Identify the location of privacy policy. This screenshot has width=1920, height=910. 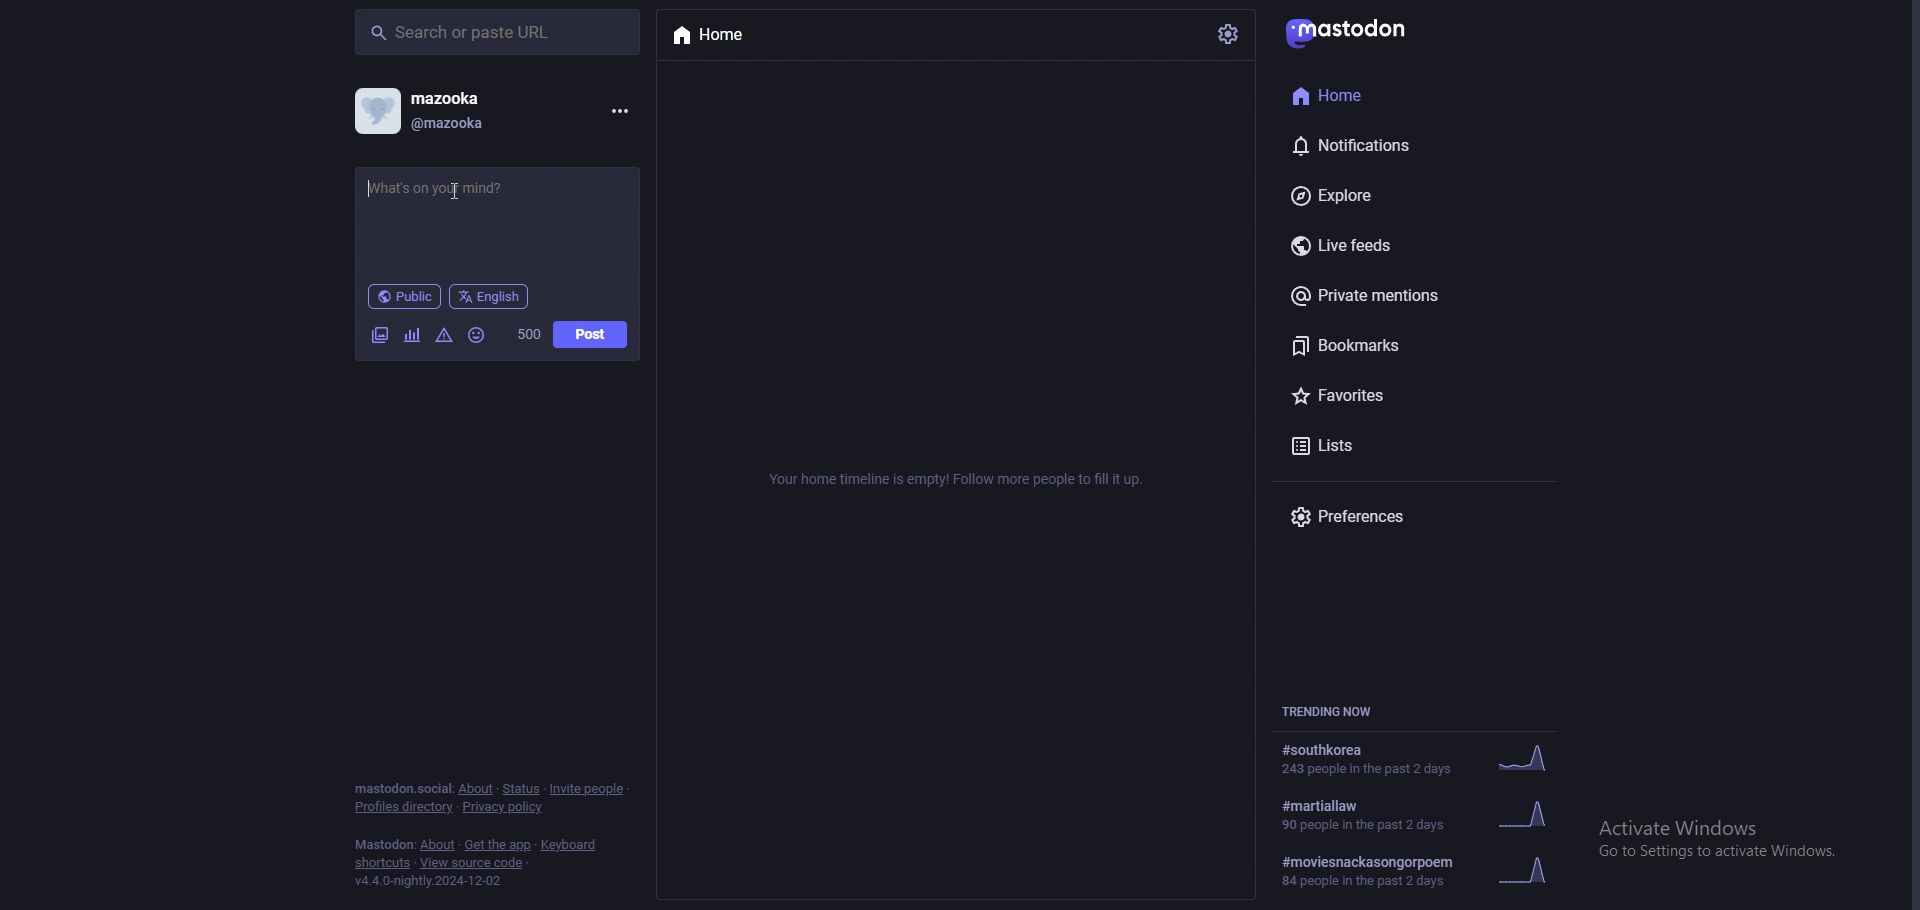
(504, 807).